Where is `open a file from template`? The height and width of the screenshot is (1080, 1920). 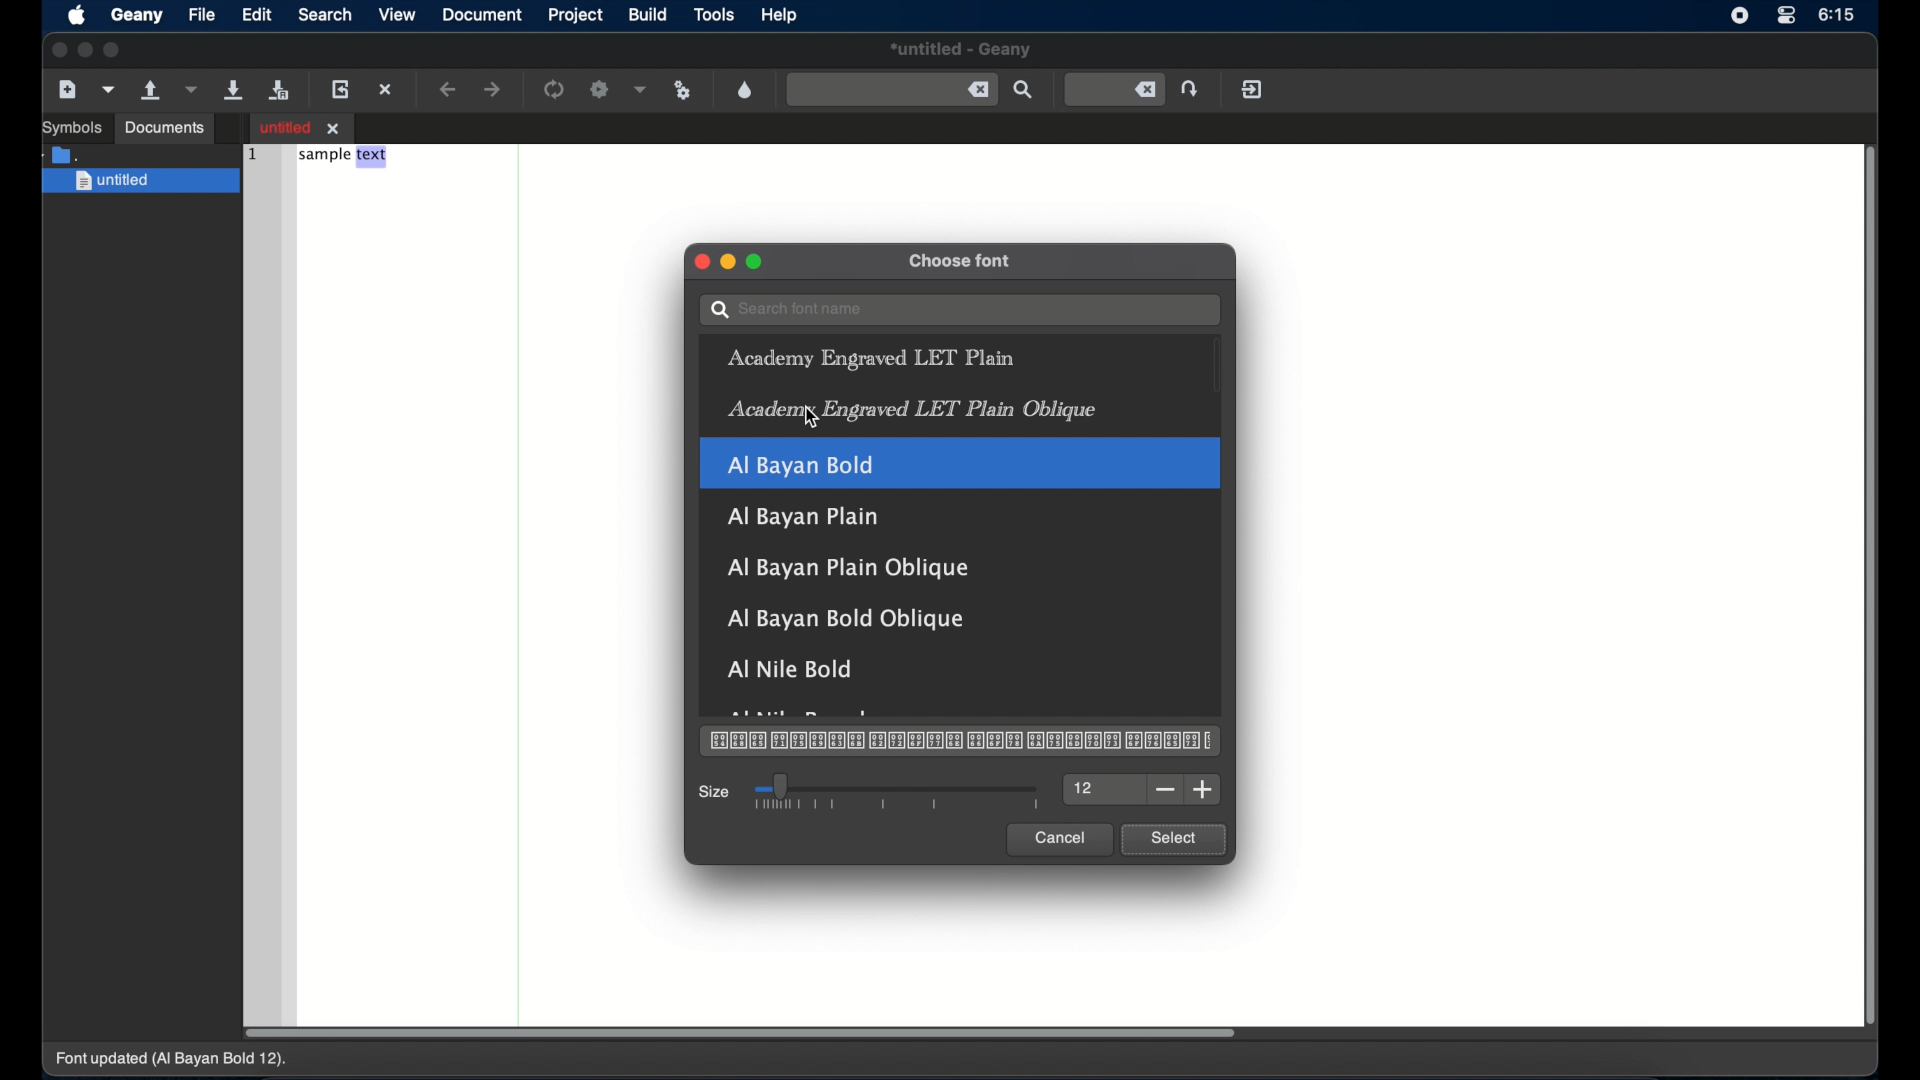 open a file from template is located at coordinates (111, 89).